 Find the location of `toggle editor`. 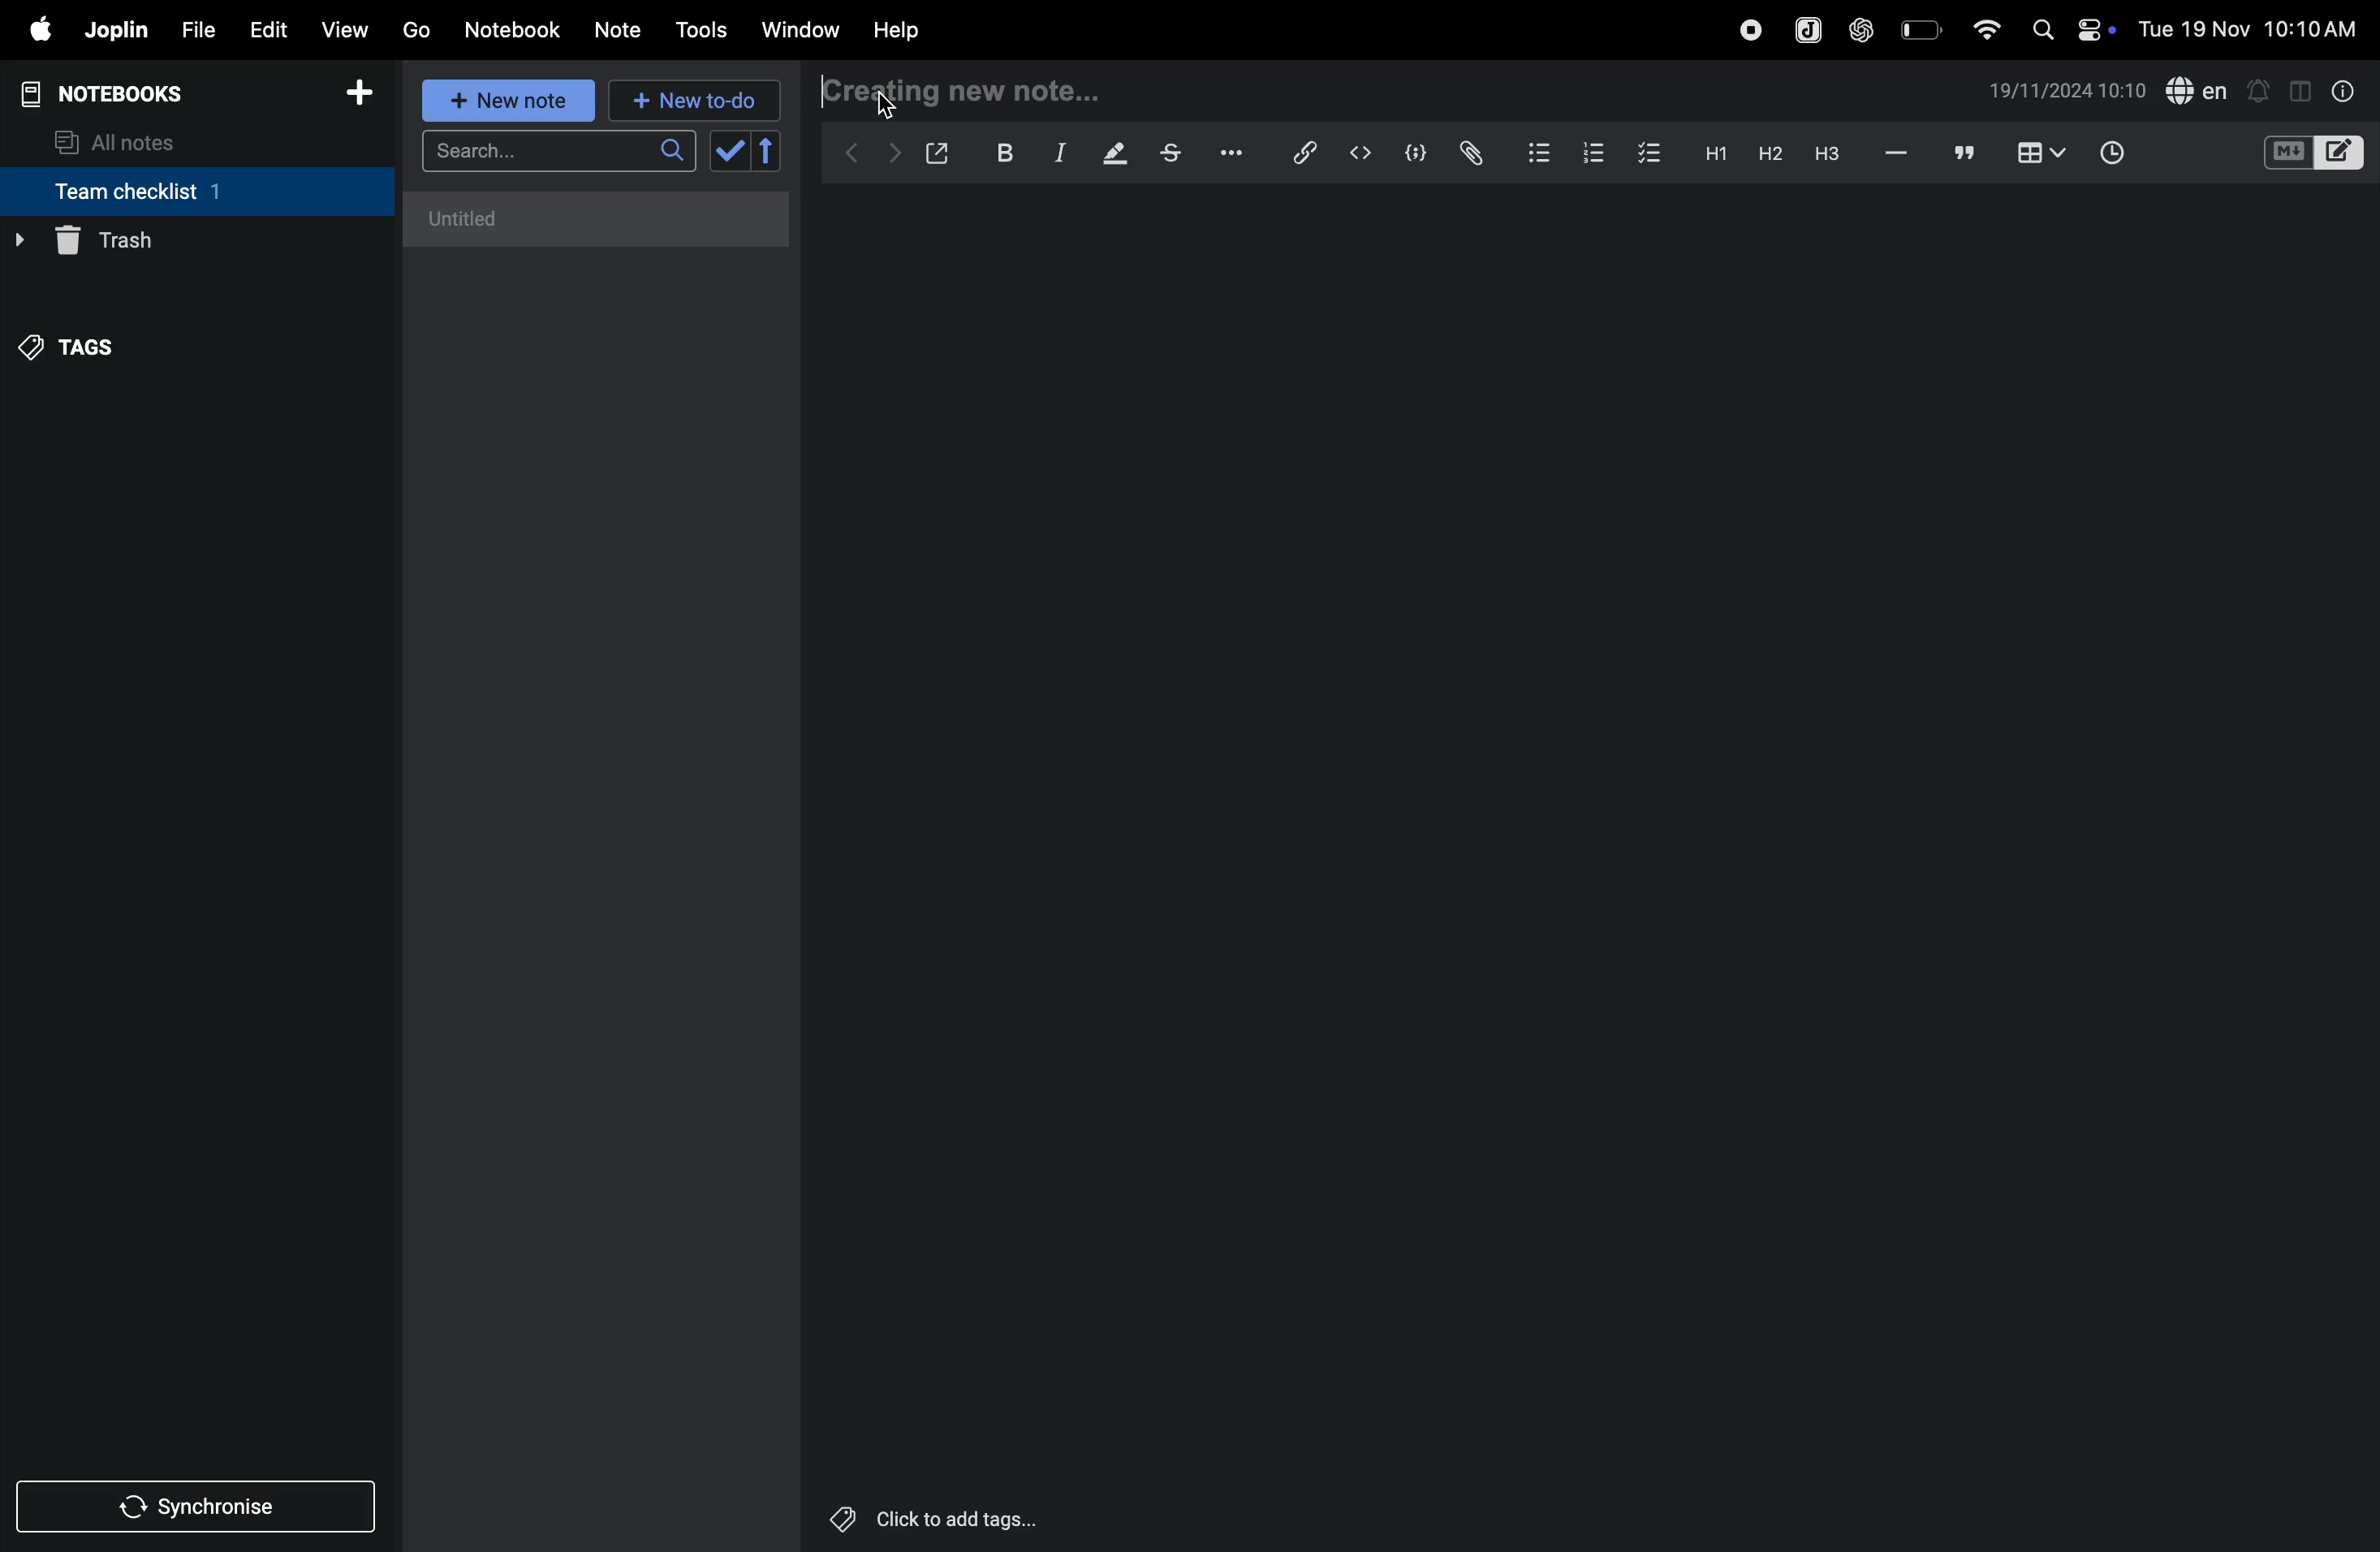

toggle editor is located at coordinates (2293, 89).